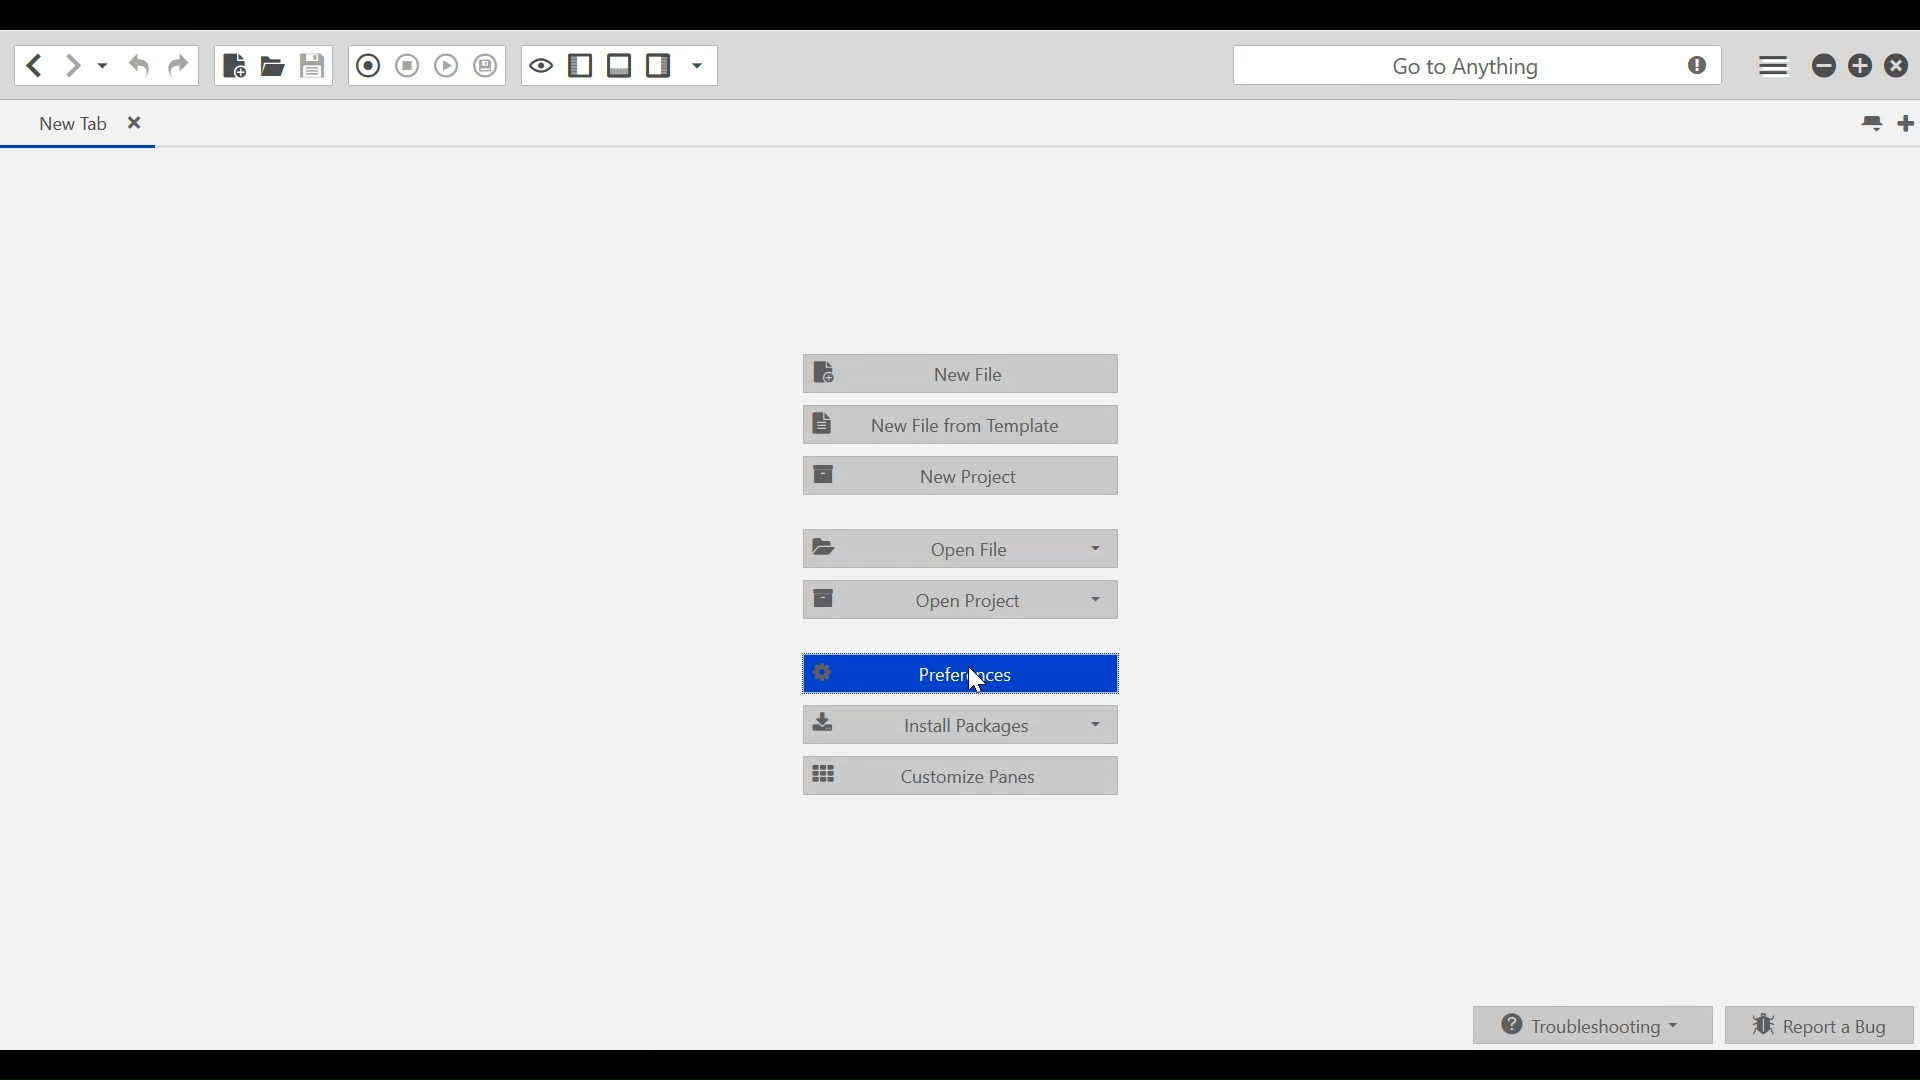 The image size is (1920, 1080). Describe the element at coordinates (981, 683) in the screenshot. I see `cursor` at that location.